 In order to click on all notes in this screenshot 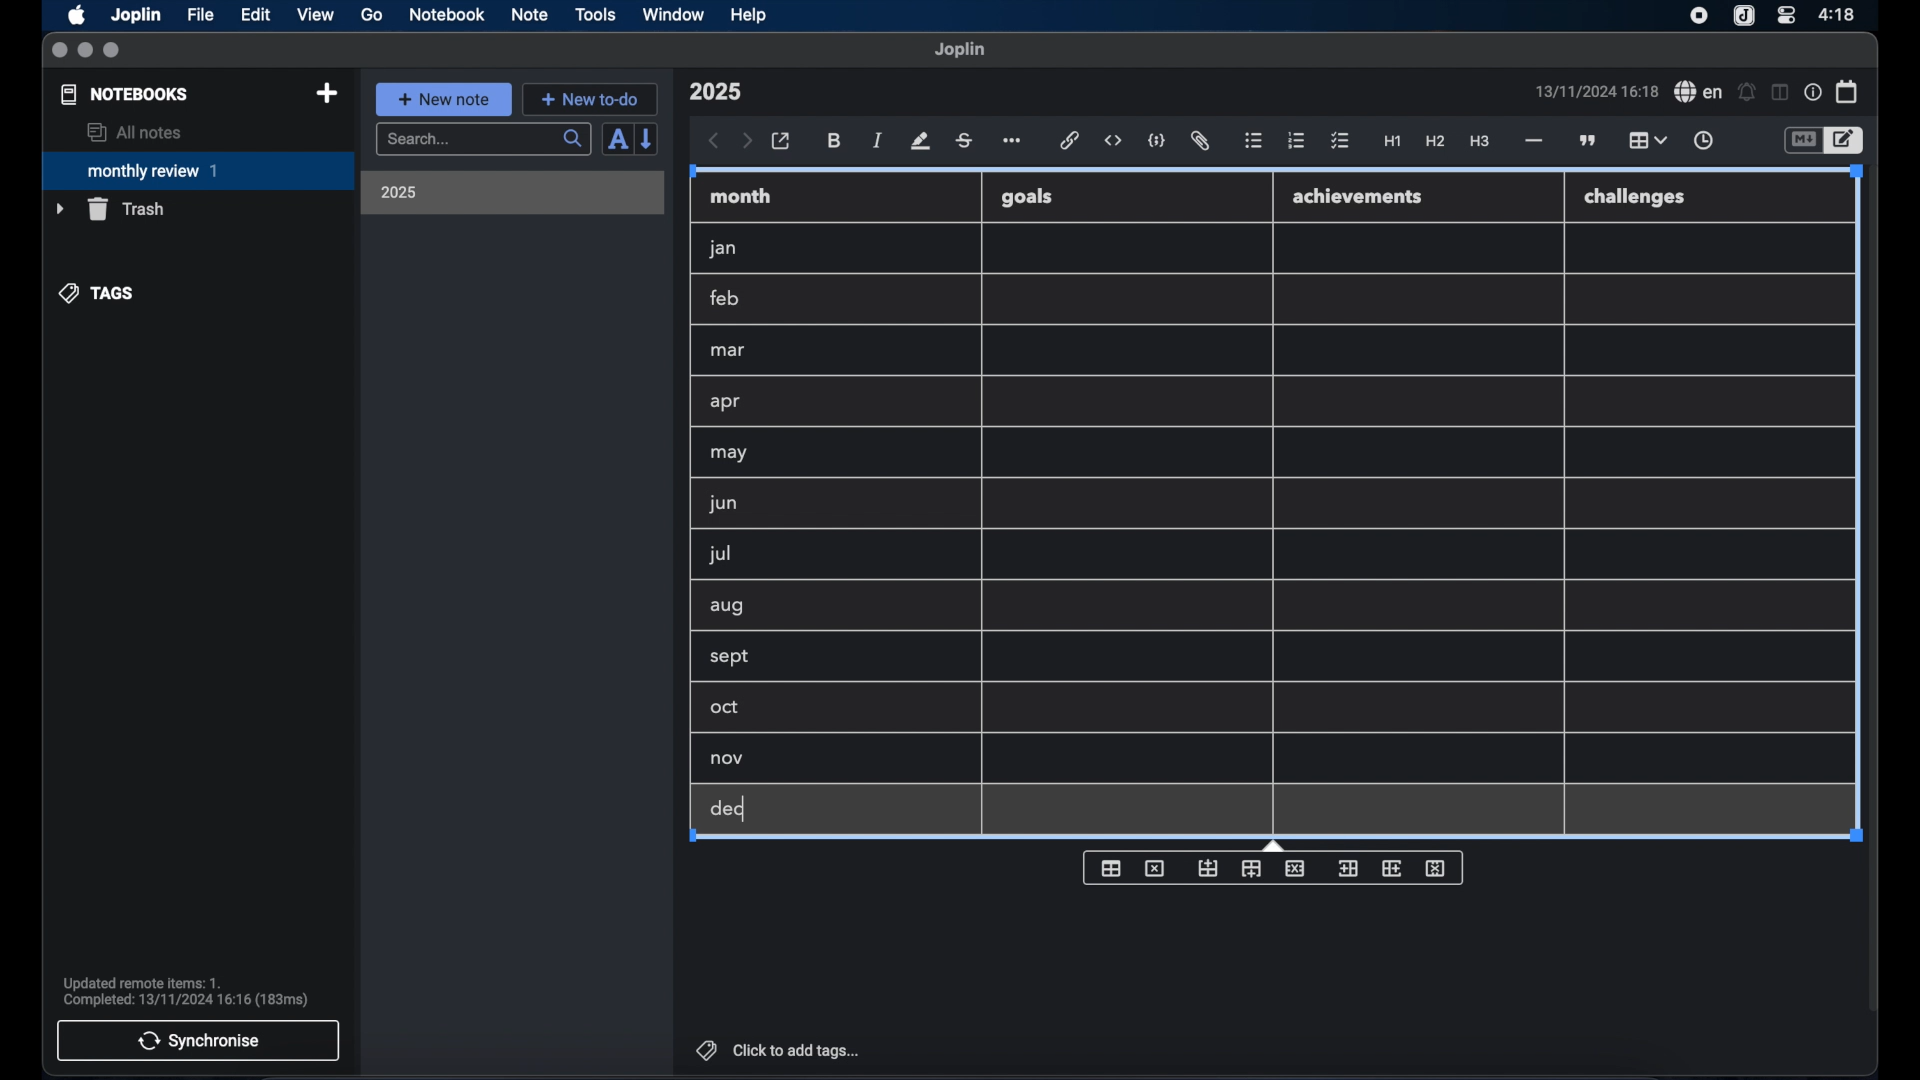, I will do `click(134, 132)`.